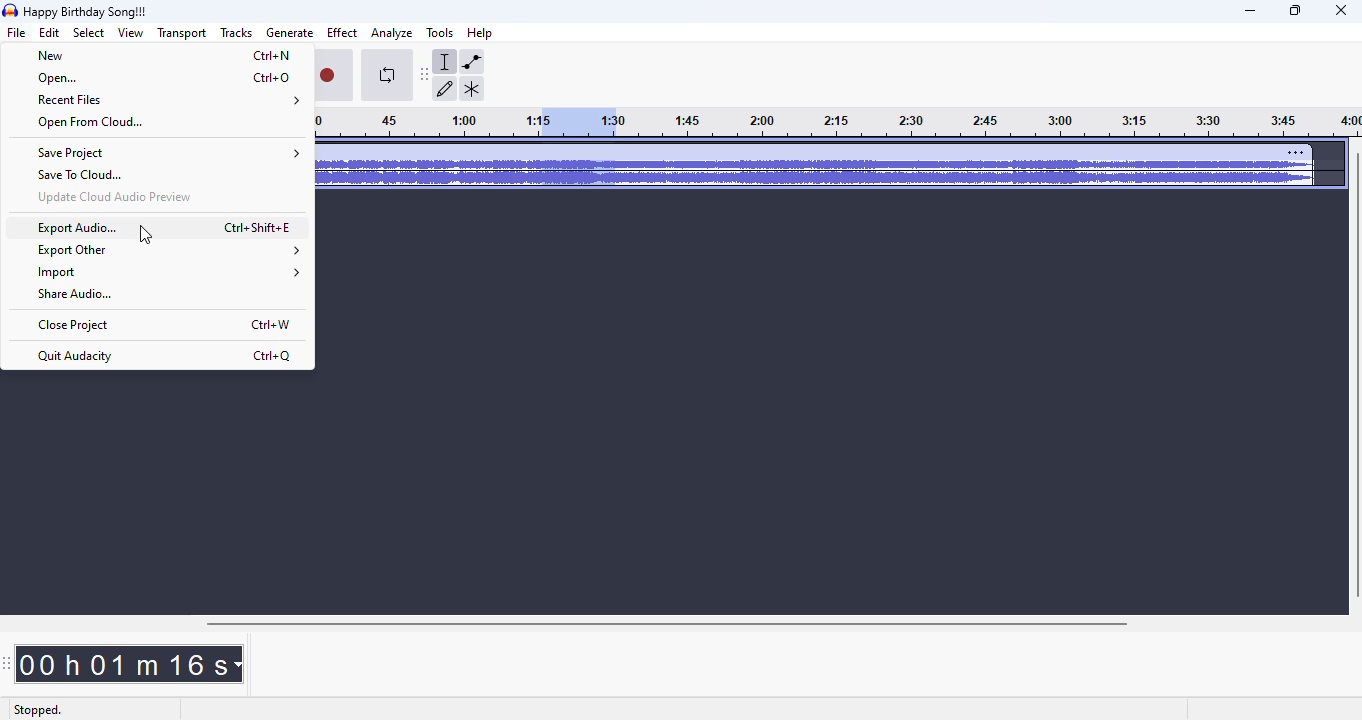 This screenshot has width=1362, height=720. Describe the element at coordinates (170, 273) in the screenshot. I see `import` at that location.